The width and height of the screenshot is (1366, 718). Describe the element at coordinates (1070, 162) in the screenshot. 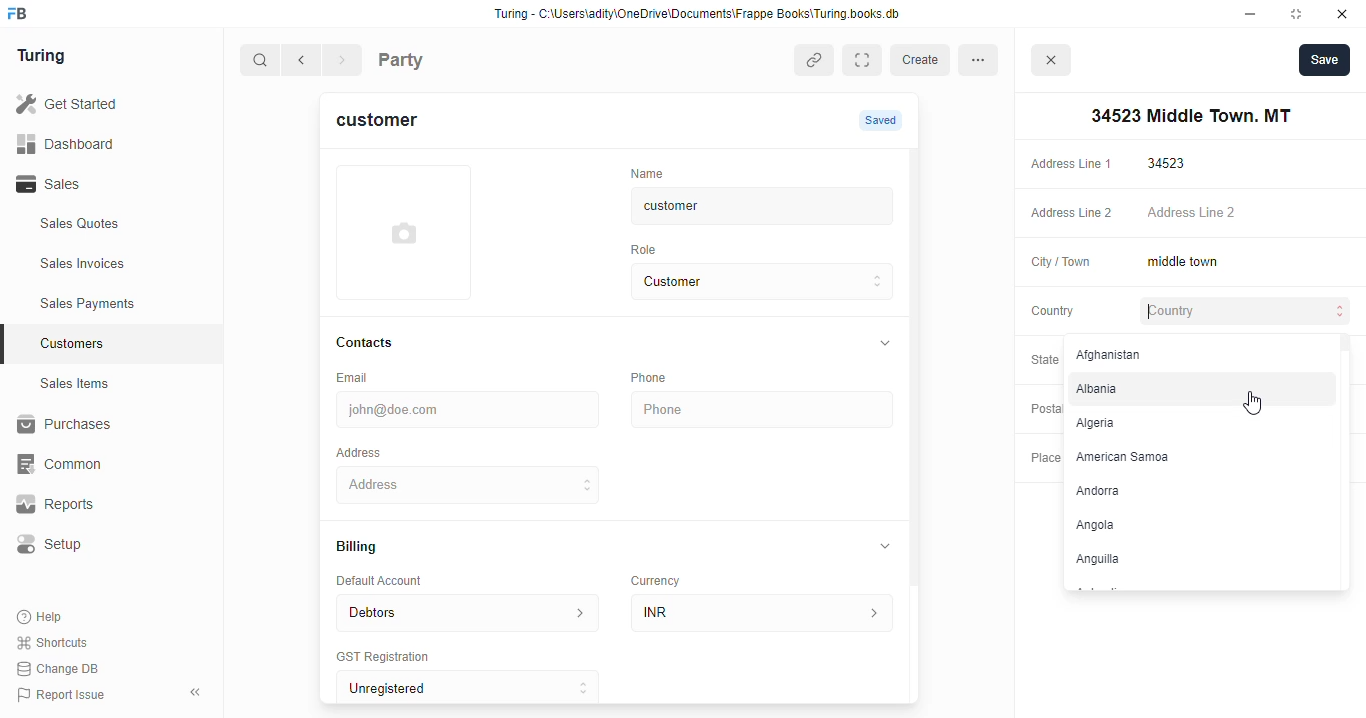

I see `Address Line 1` at that location.